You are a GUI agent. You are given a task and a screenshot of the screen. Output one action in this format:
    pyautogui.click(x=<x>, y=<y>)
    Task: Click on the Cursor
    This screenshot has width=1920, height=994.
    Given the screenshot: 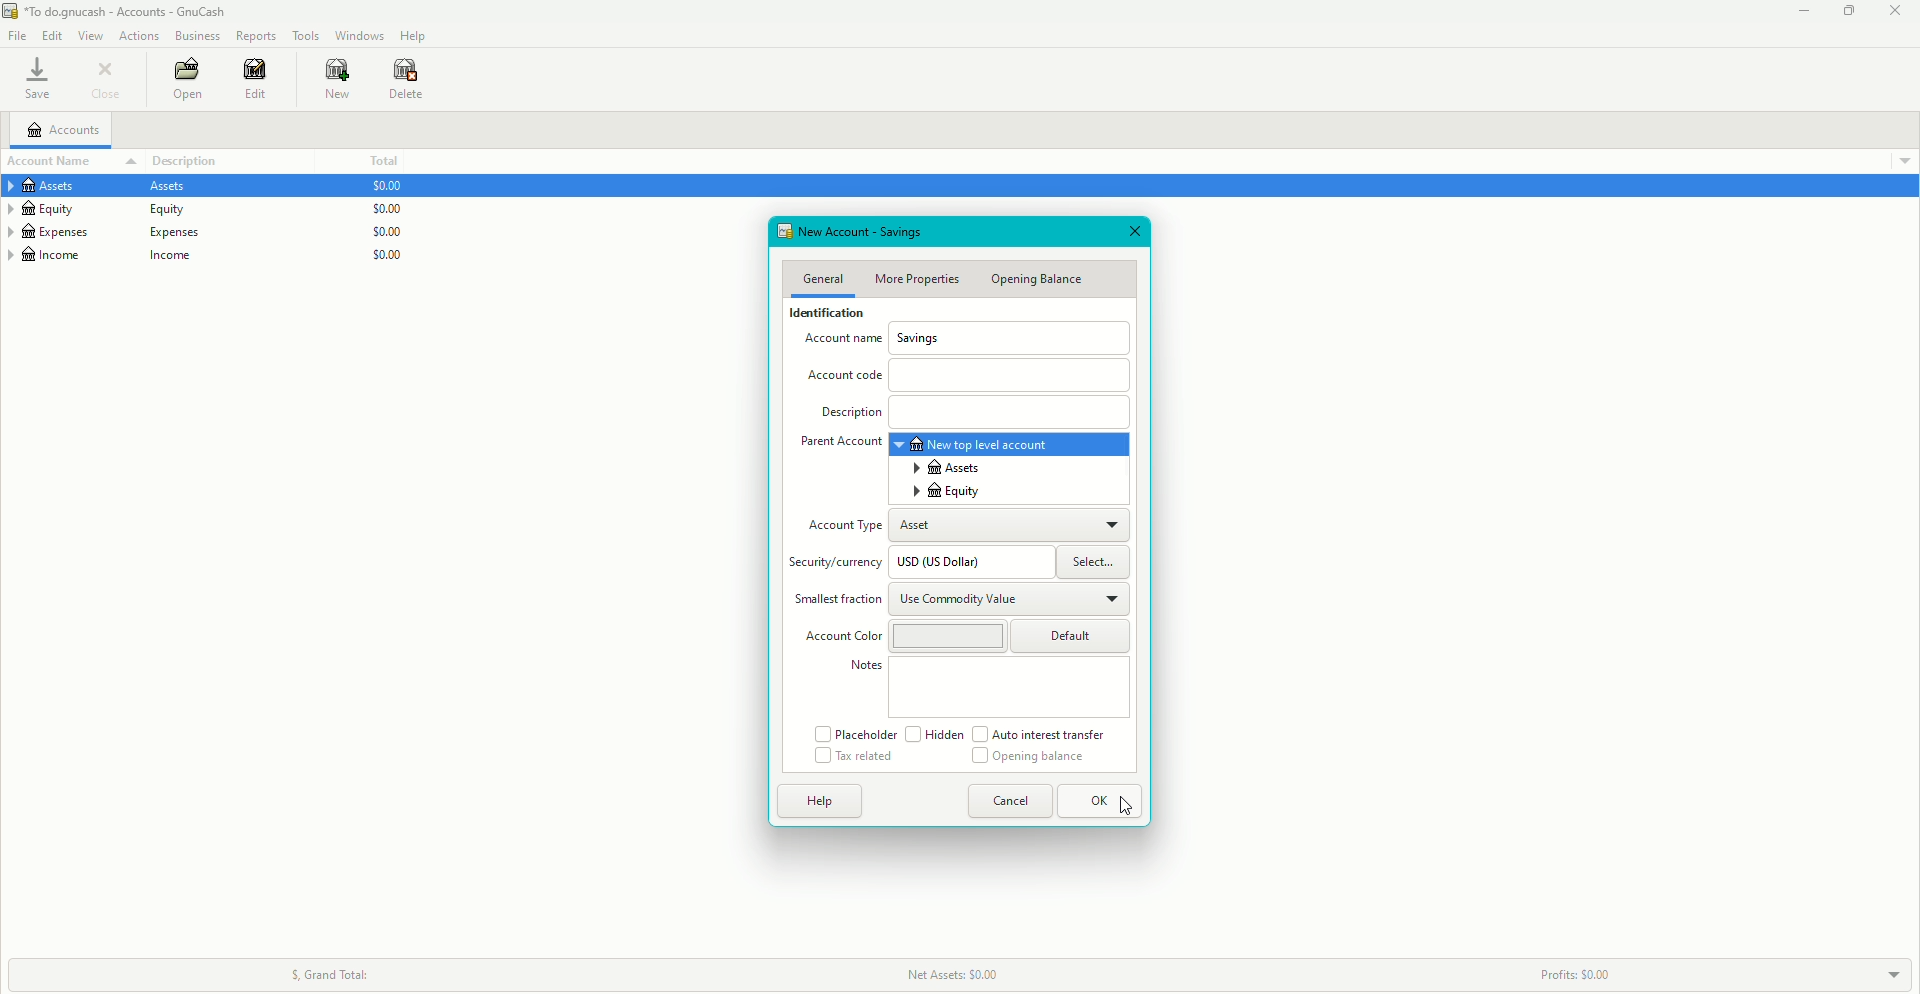 What is the action you would take?
    pyautogui.click(x=1126, y=809)
    